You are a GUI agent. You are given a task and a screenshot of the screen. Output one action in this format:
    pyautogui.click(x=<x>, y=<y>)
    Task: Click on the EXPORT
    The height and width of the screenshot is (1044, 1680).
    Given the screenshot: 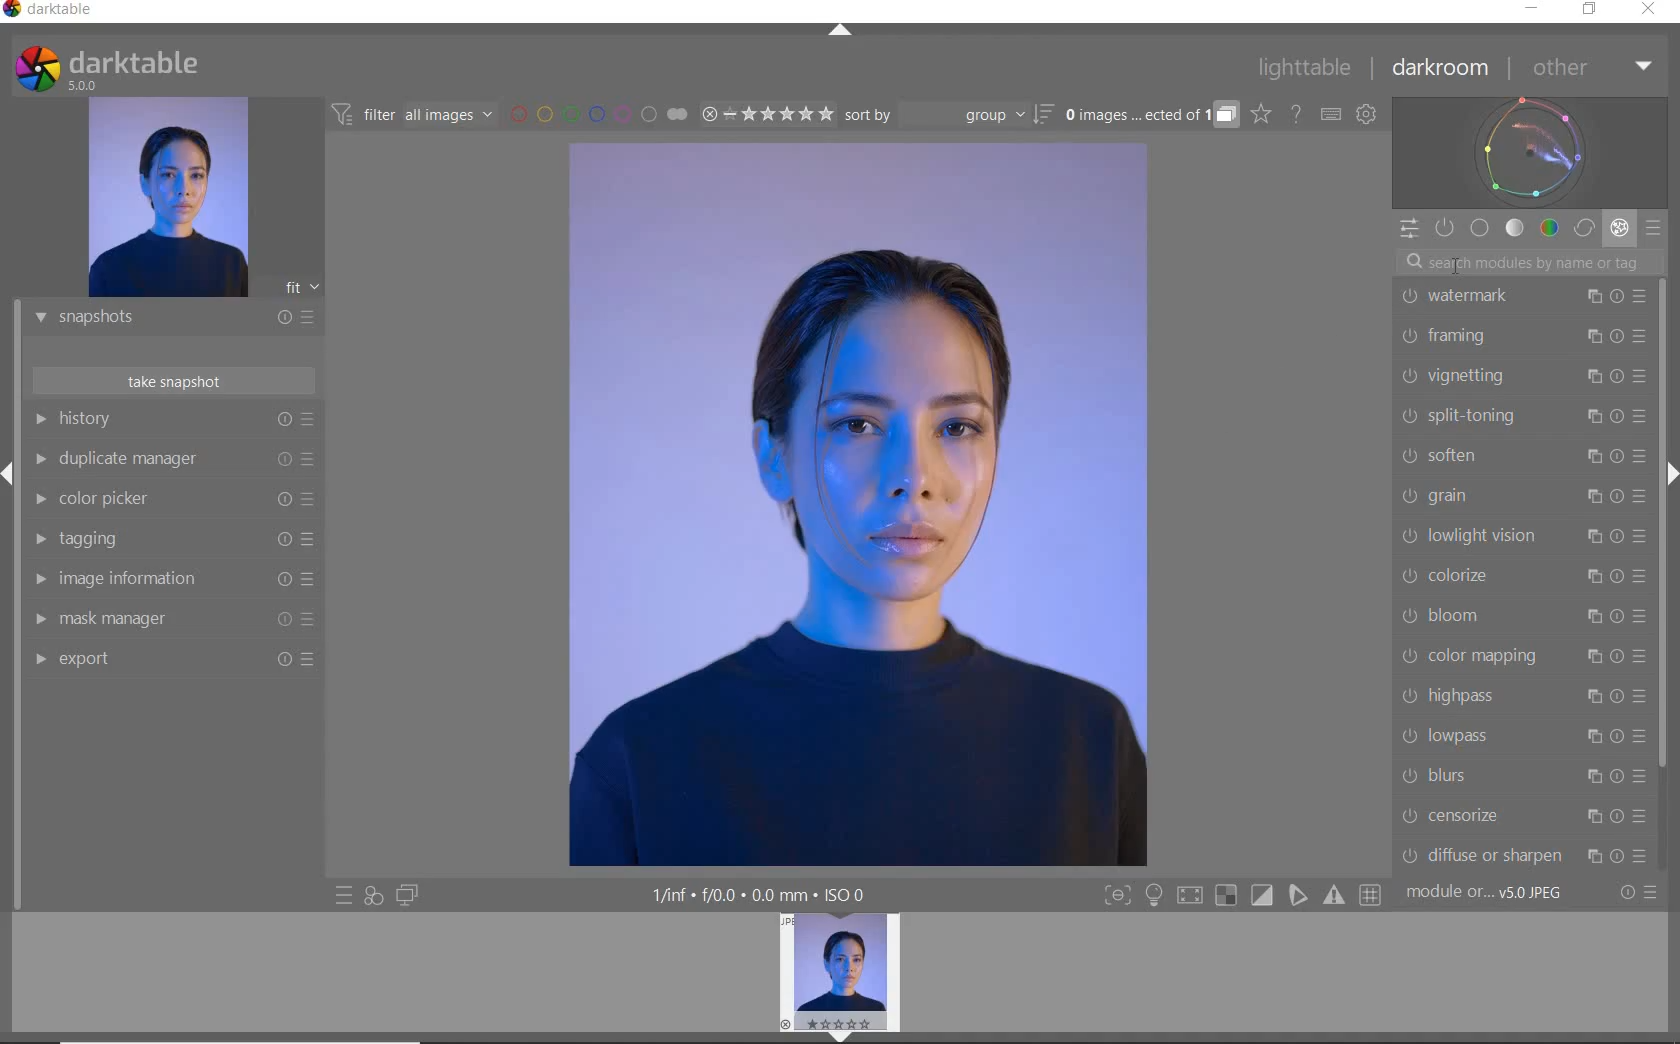 What is the action you would take?
    pyautogui.click(x=167, y=658)
    